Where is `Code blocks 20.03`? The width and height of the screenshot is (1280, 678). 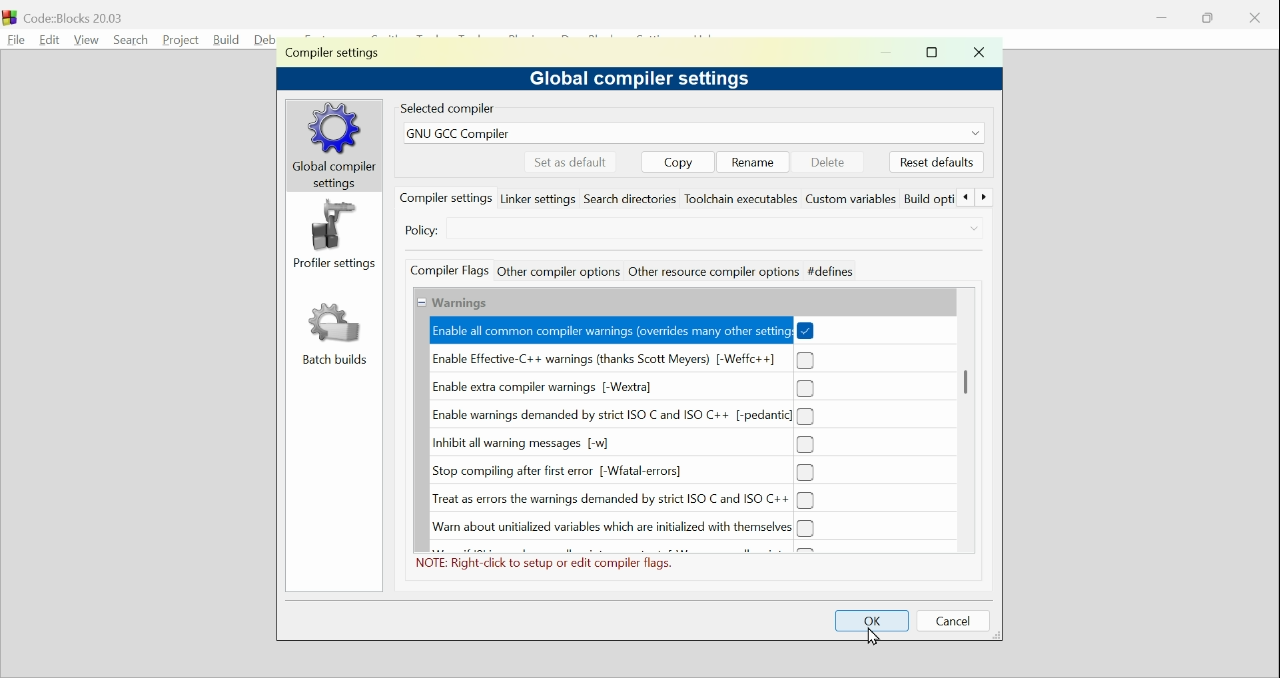
Code blocks 20.03 is located at coordinates (65, 15).